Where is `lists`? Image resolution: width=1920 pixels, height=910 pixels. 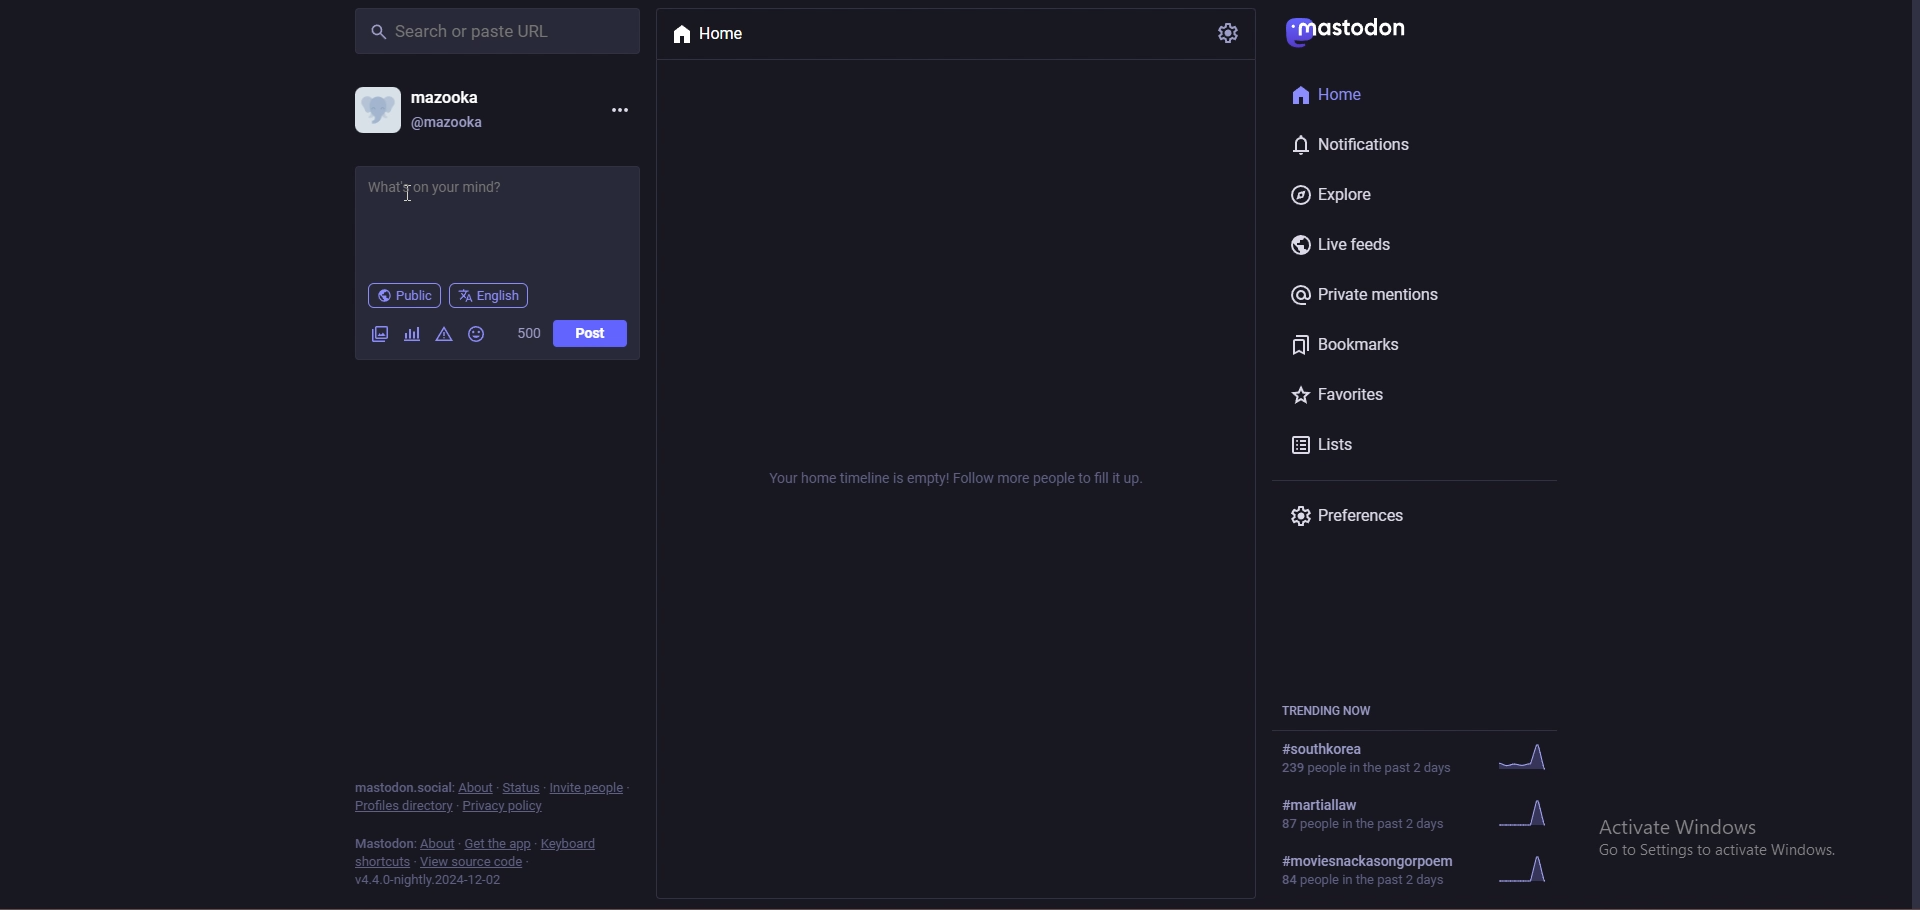 lists is located at coordinates (1360, 444).